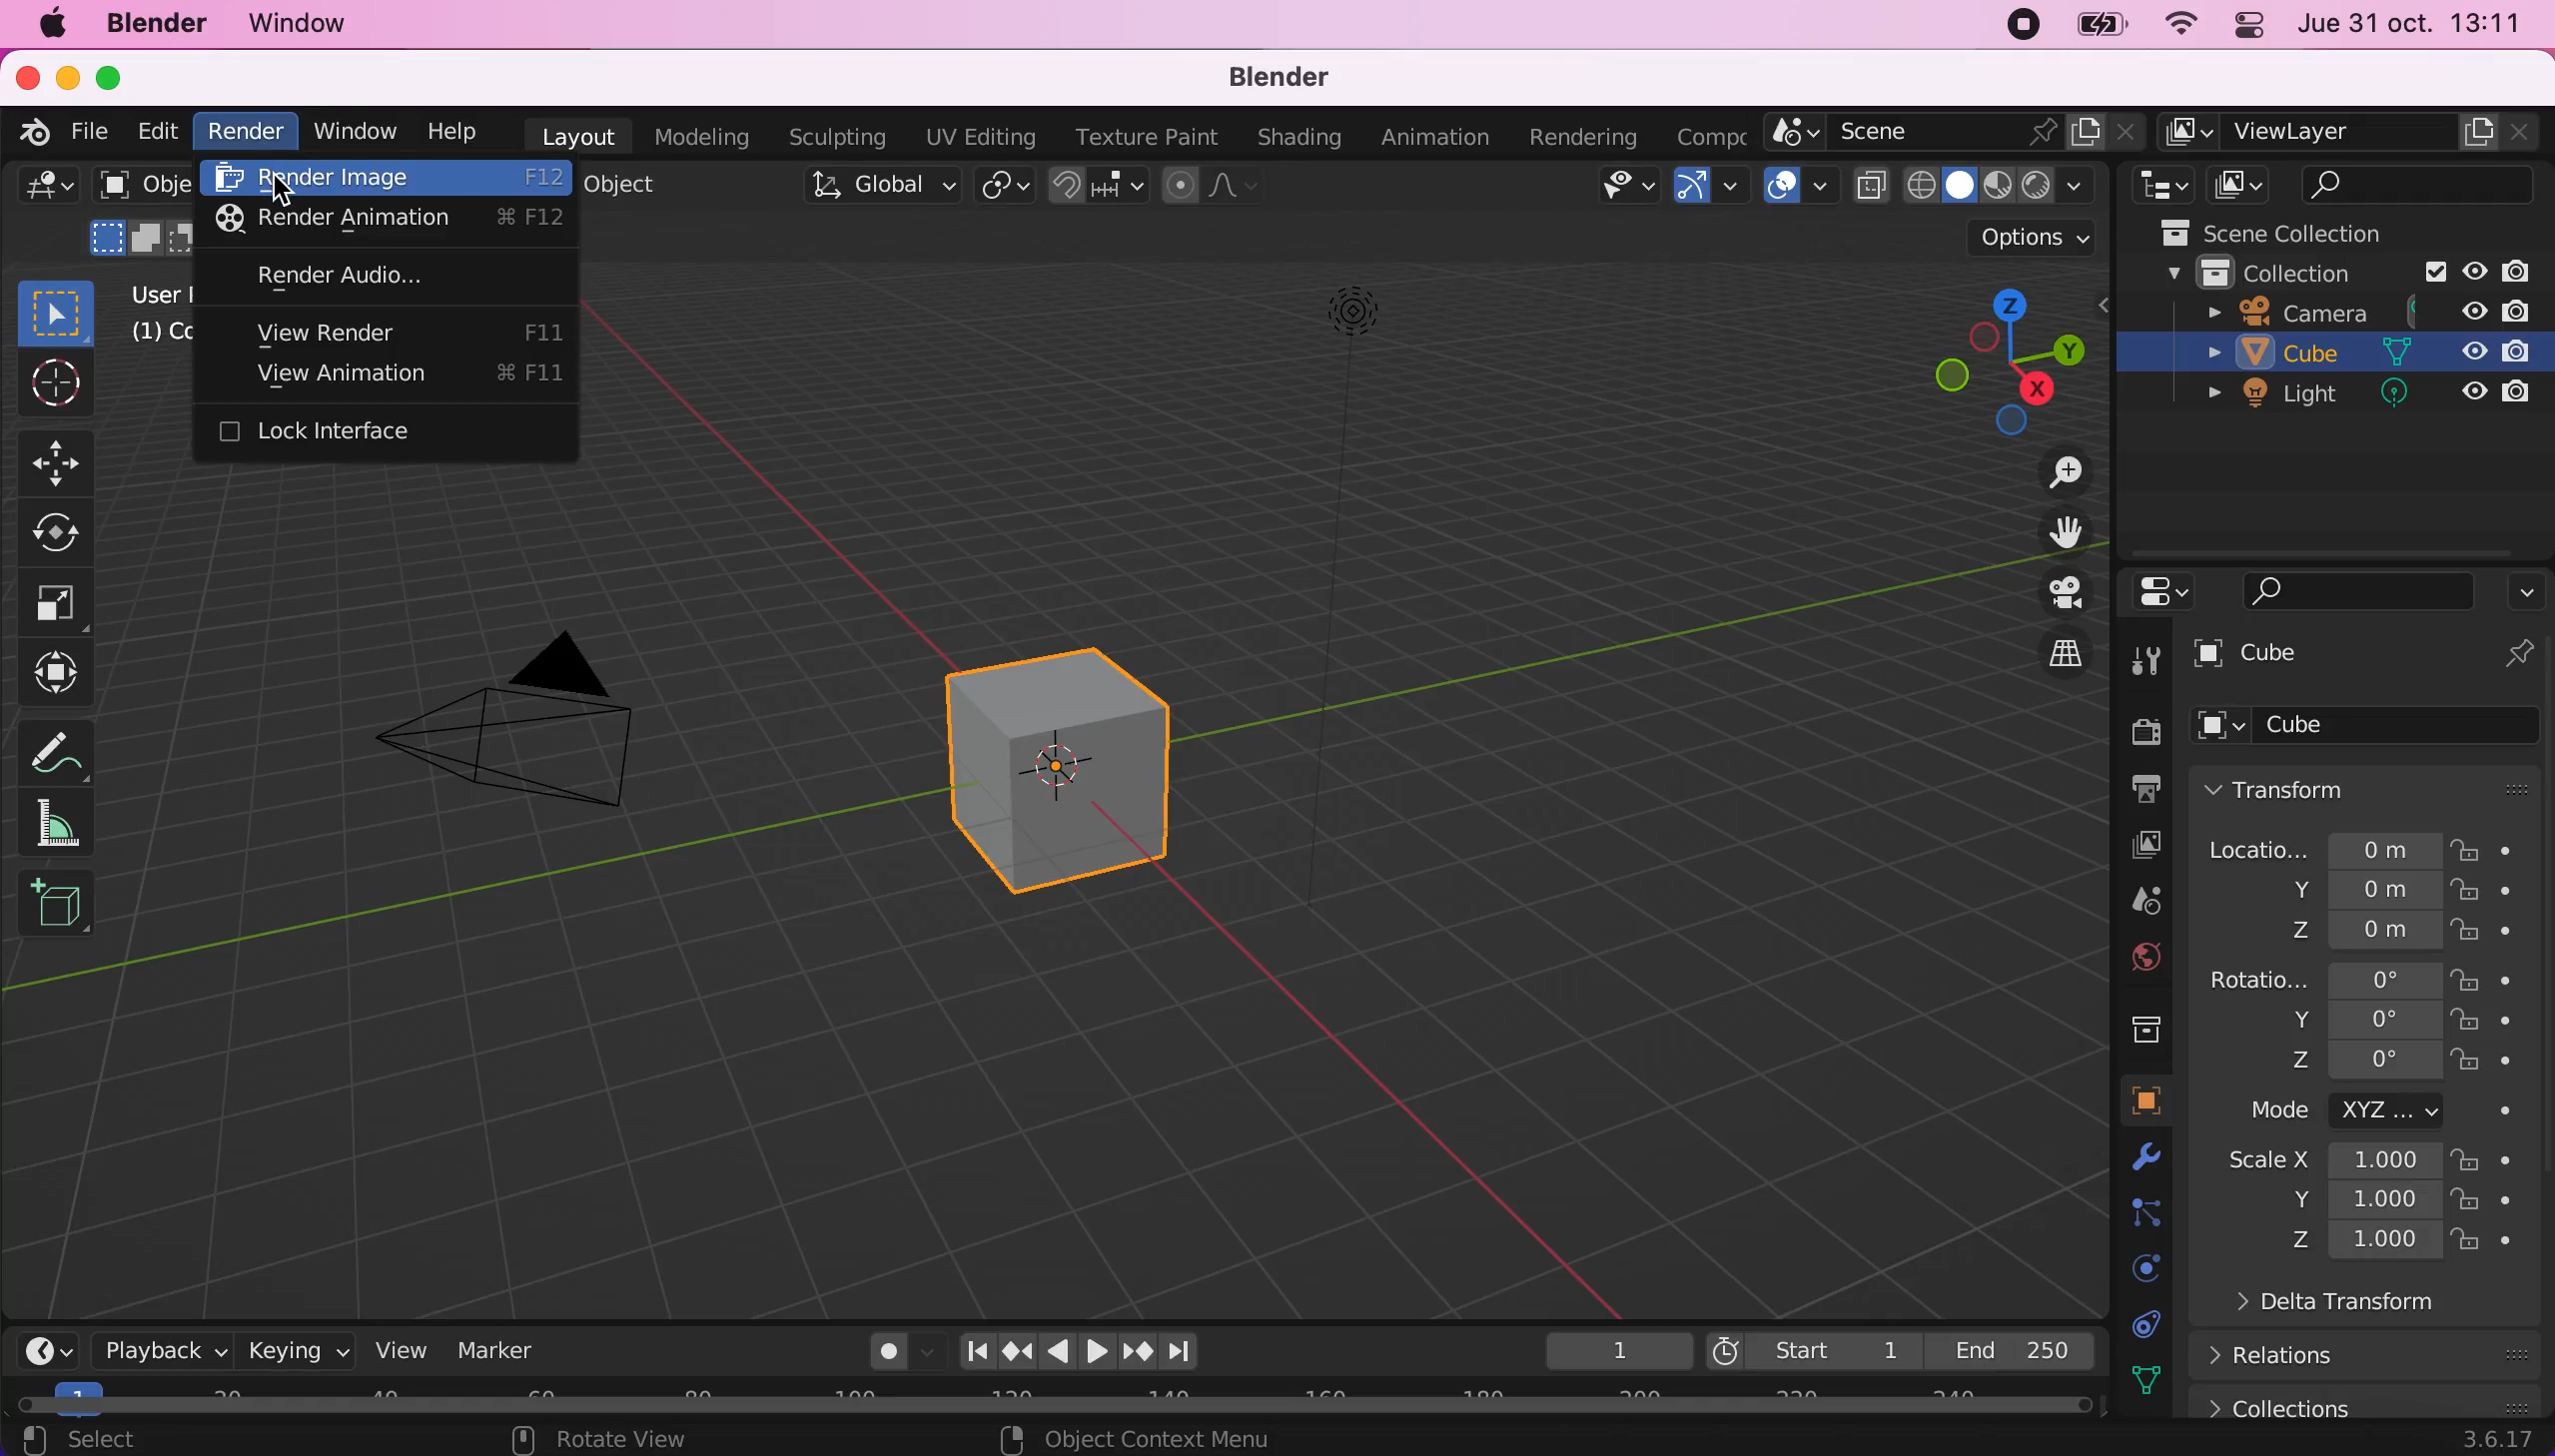 Image resolution: width=2555 pixels, height=1456 pixels. What do you see at coordinates (607, 1440) in the screenshot?
I see `rotate view` at bounding box center [607, 1440].